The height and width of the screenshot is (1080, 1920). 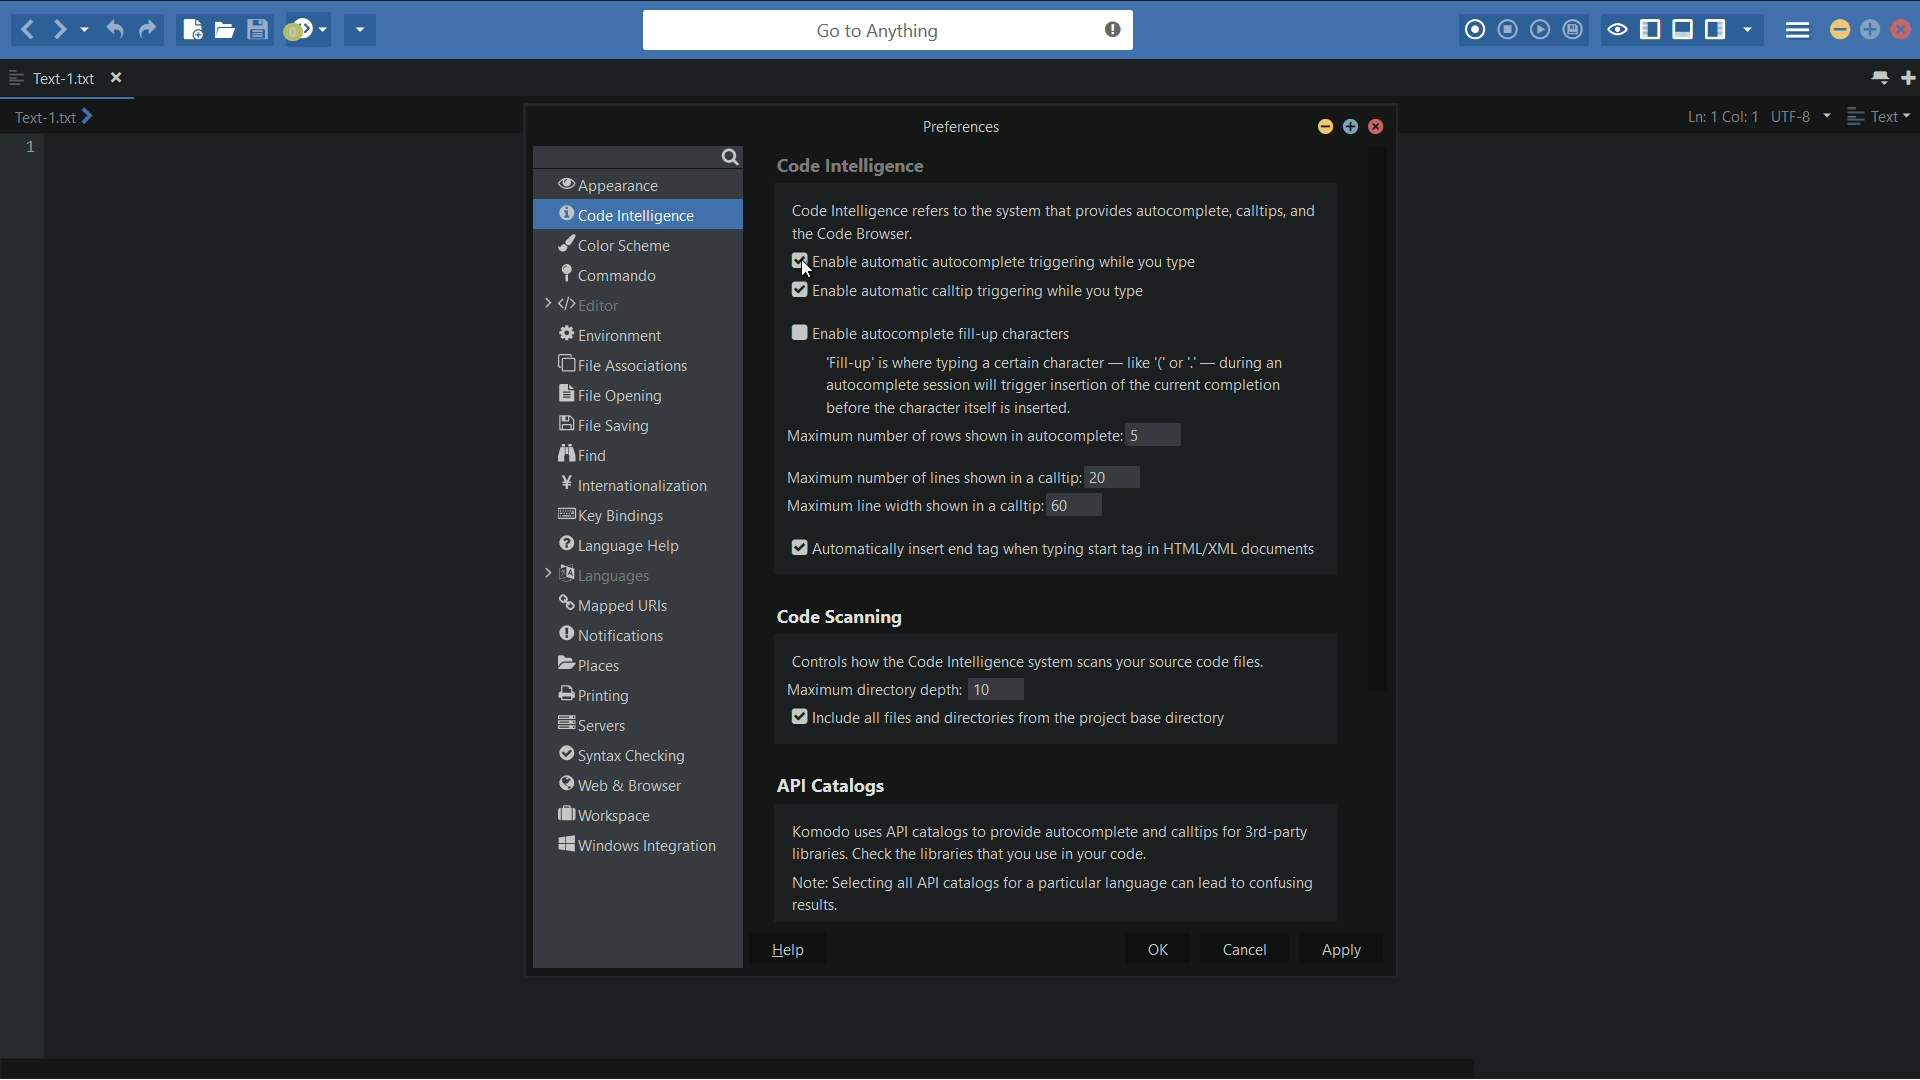 What do you see at coordinates (1509, 31) in the screenshot?
I see `stop macro` at bounding box center [1509, 31].